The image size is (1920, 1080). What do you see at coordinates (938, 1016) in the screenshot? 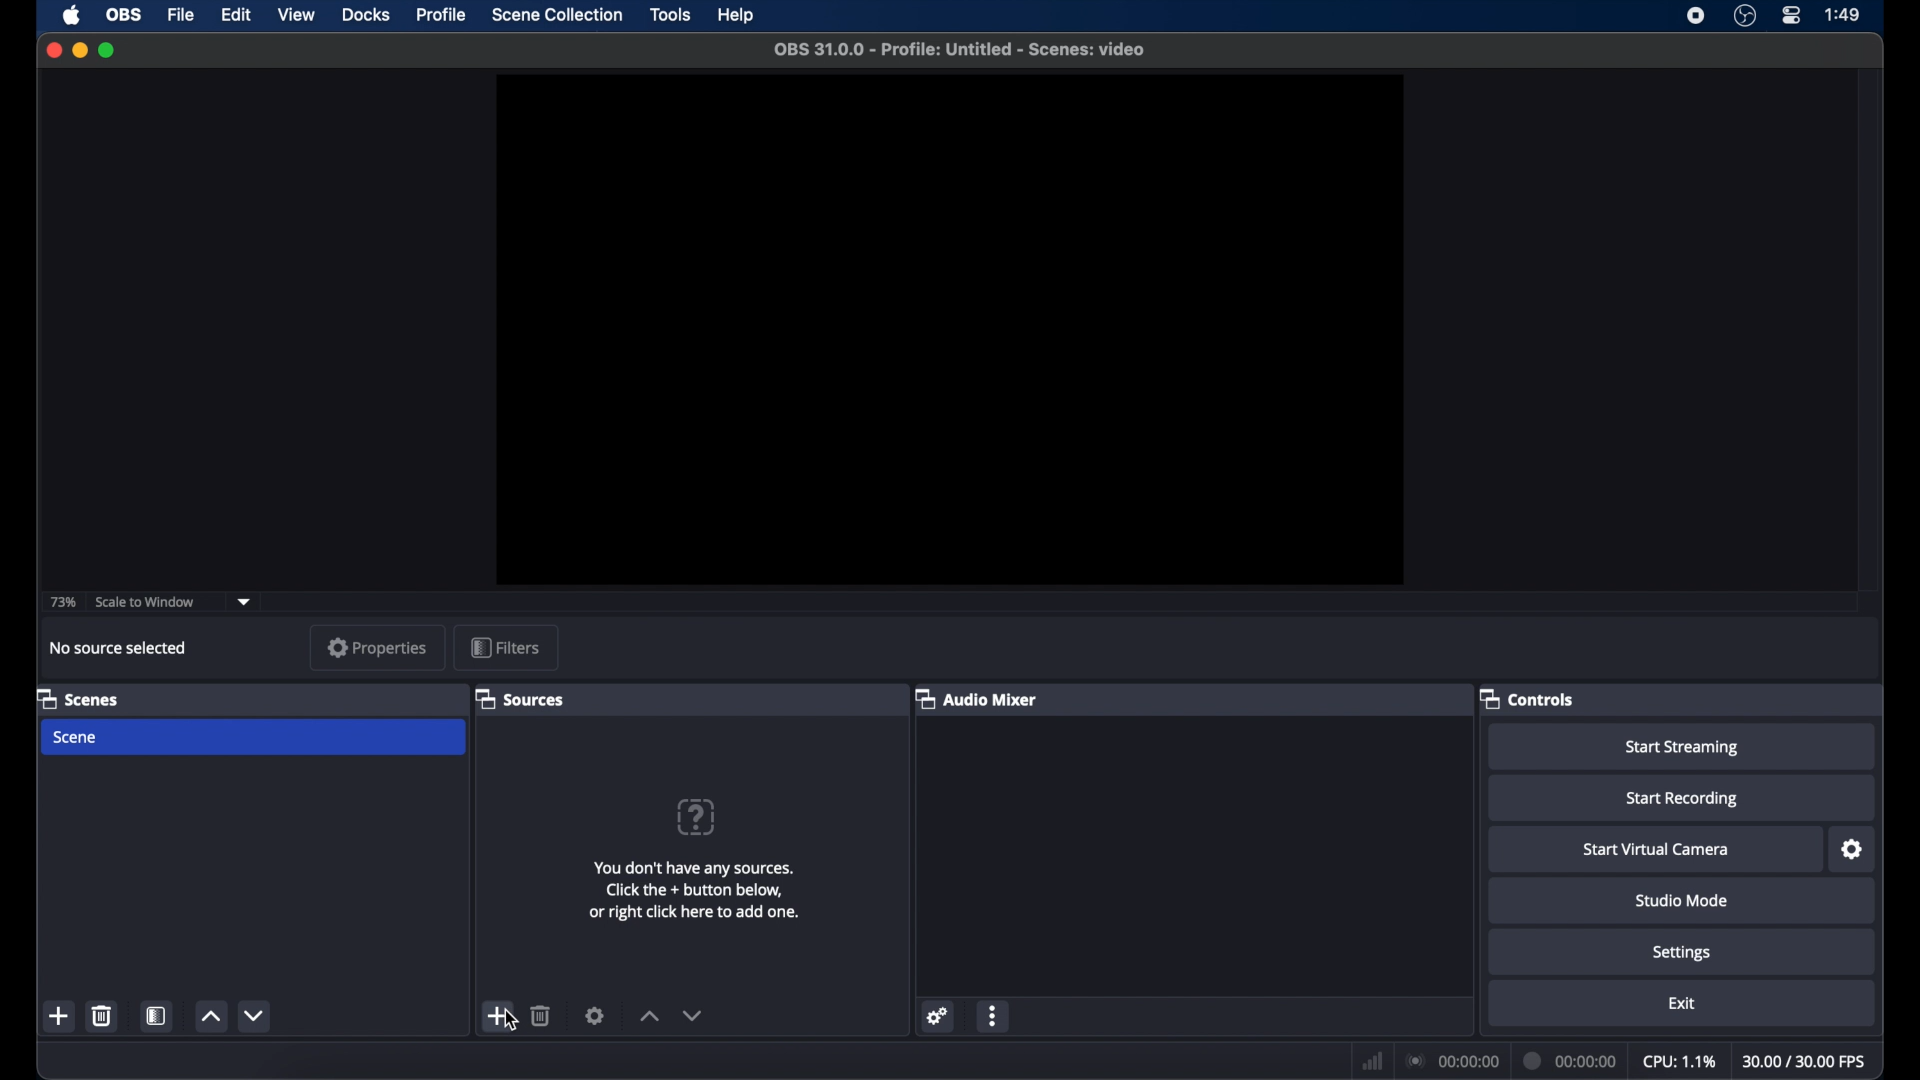
I see `settings` at bounding box center [938, 1016].